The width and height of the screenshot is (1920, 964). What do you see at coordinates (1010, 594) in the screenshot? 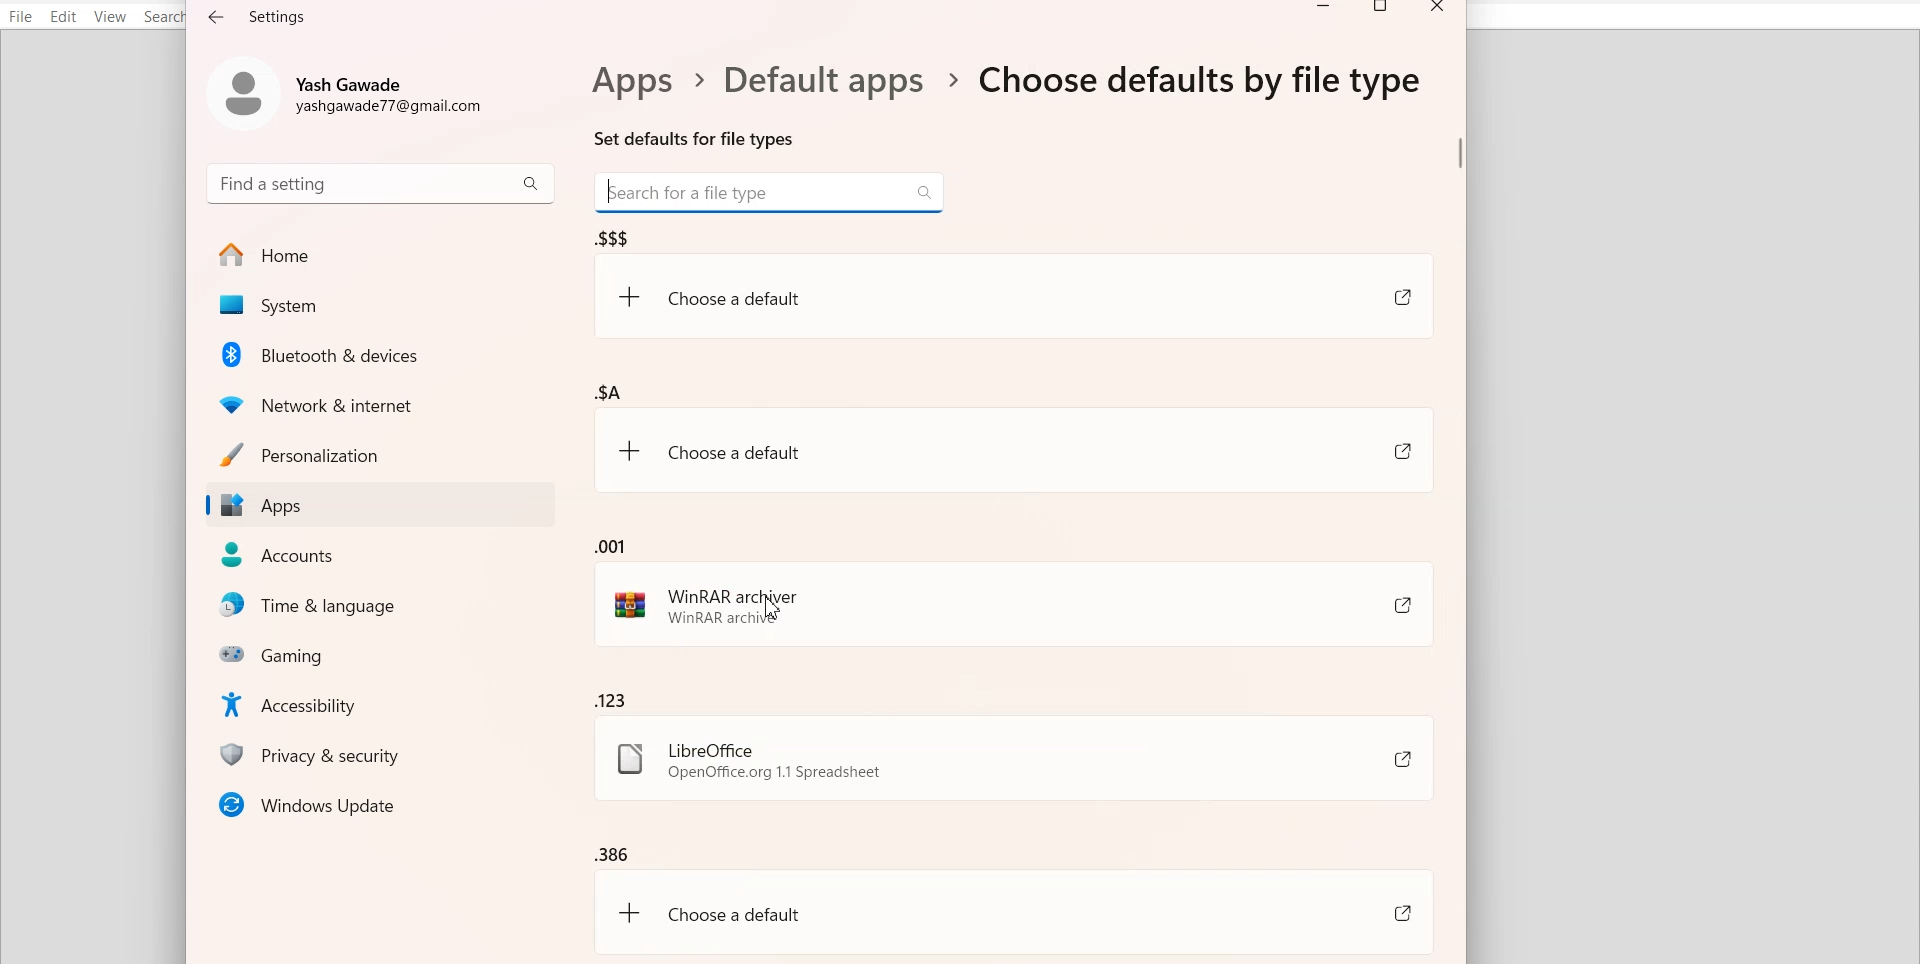
I see `.001` at bounding box center [1010, 594].